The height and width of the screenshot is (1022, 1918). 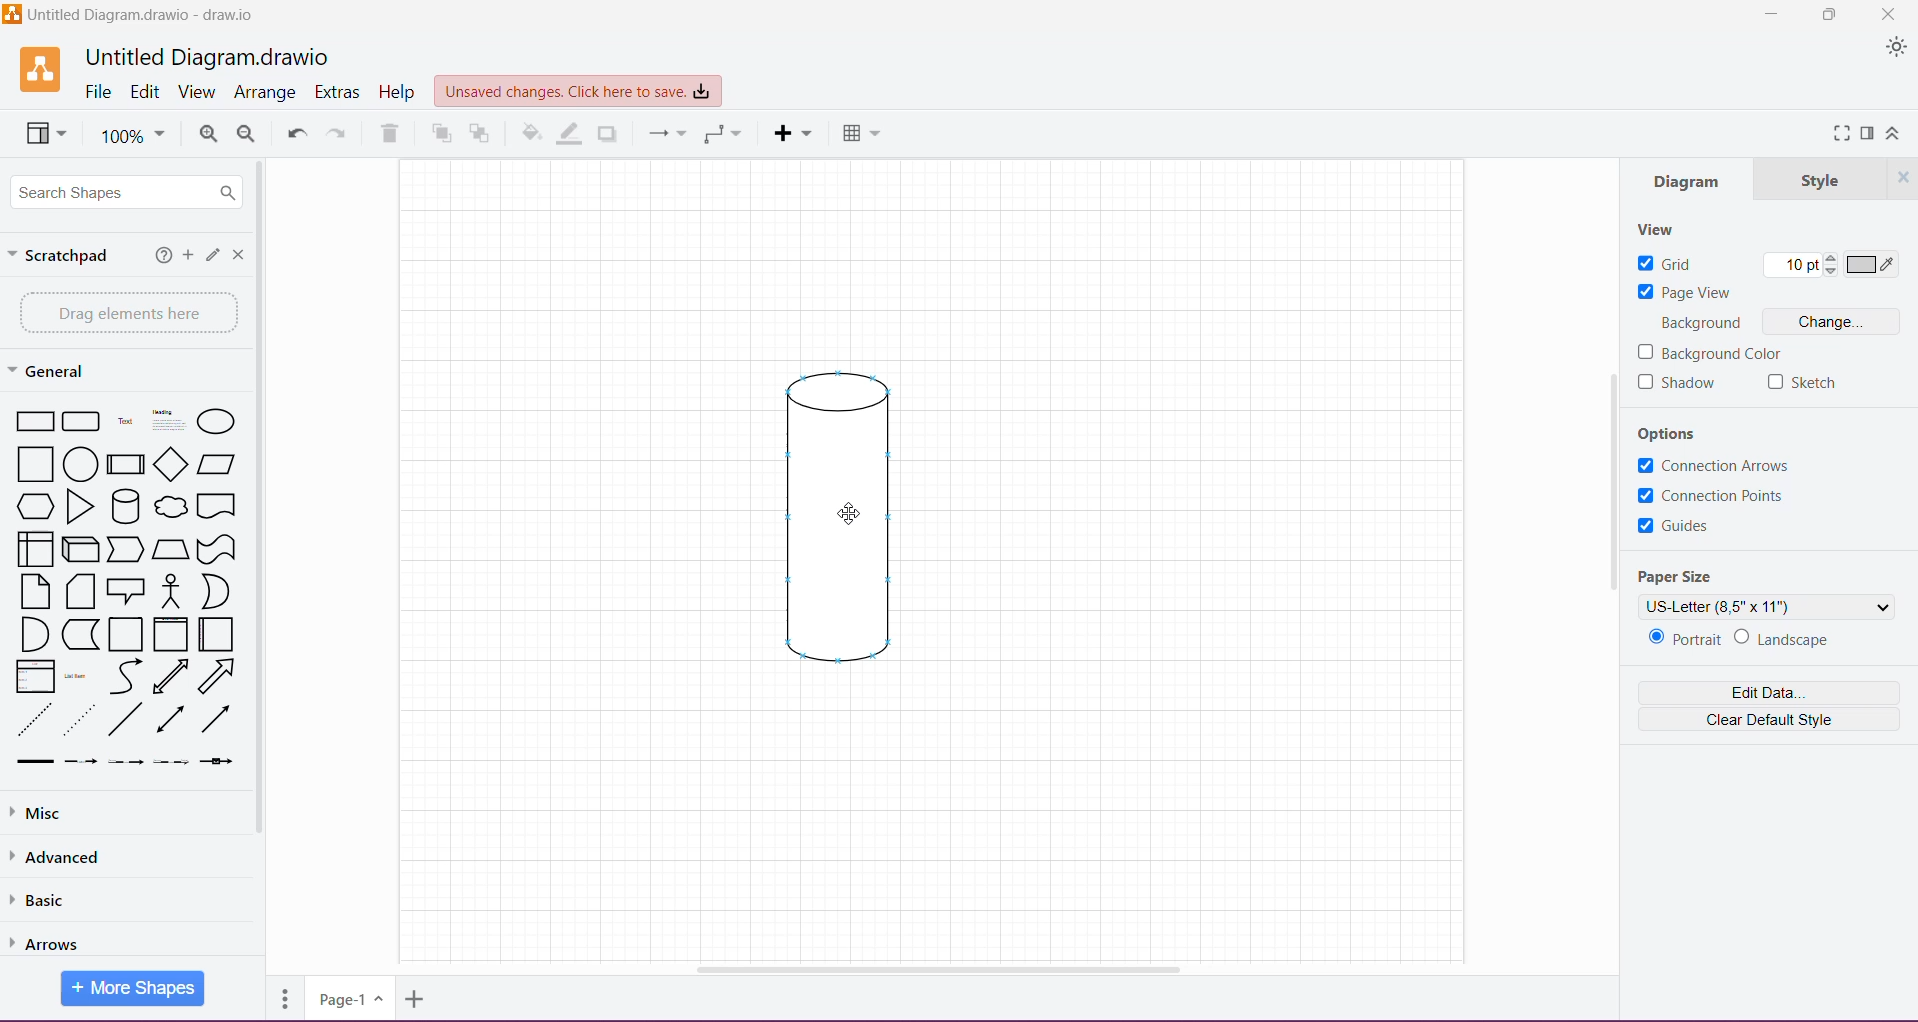 I want to click on Stretch - click to enable/disable, so click(x=1806, y=385).